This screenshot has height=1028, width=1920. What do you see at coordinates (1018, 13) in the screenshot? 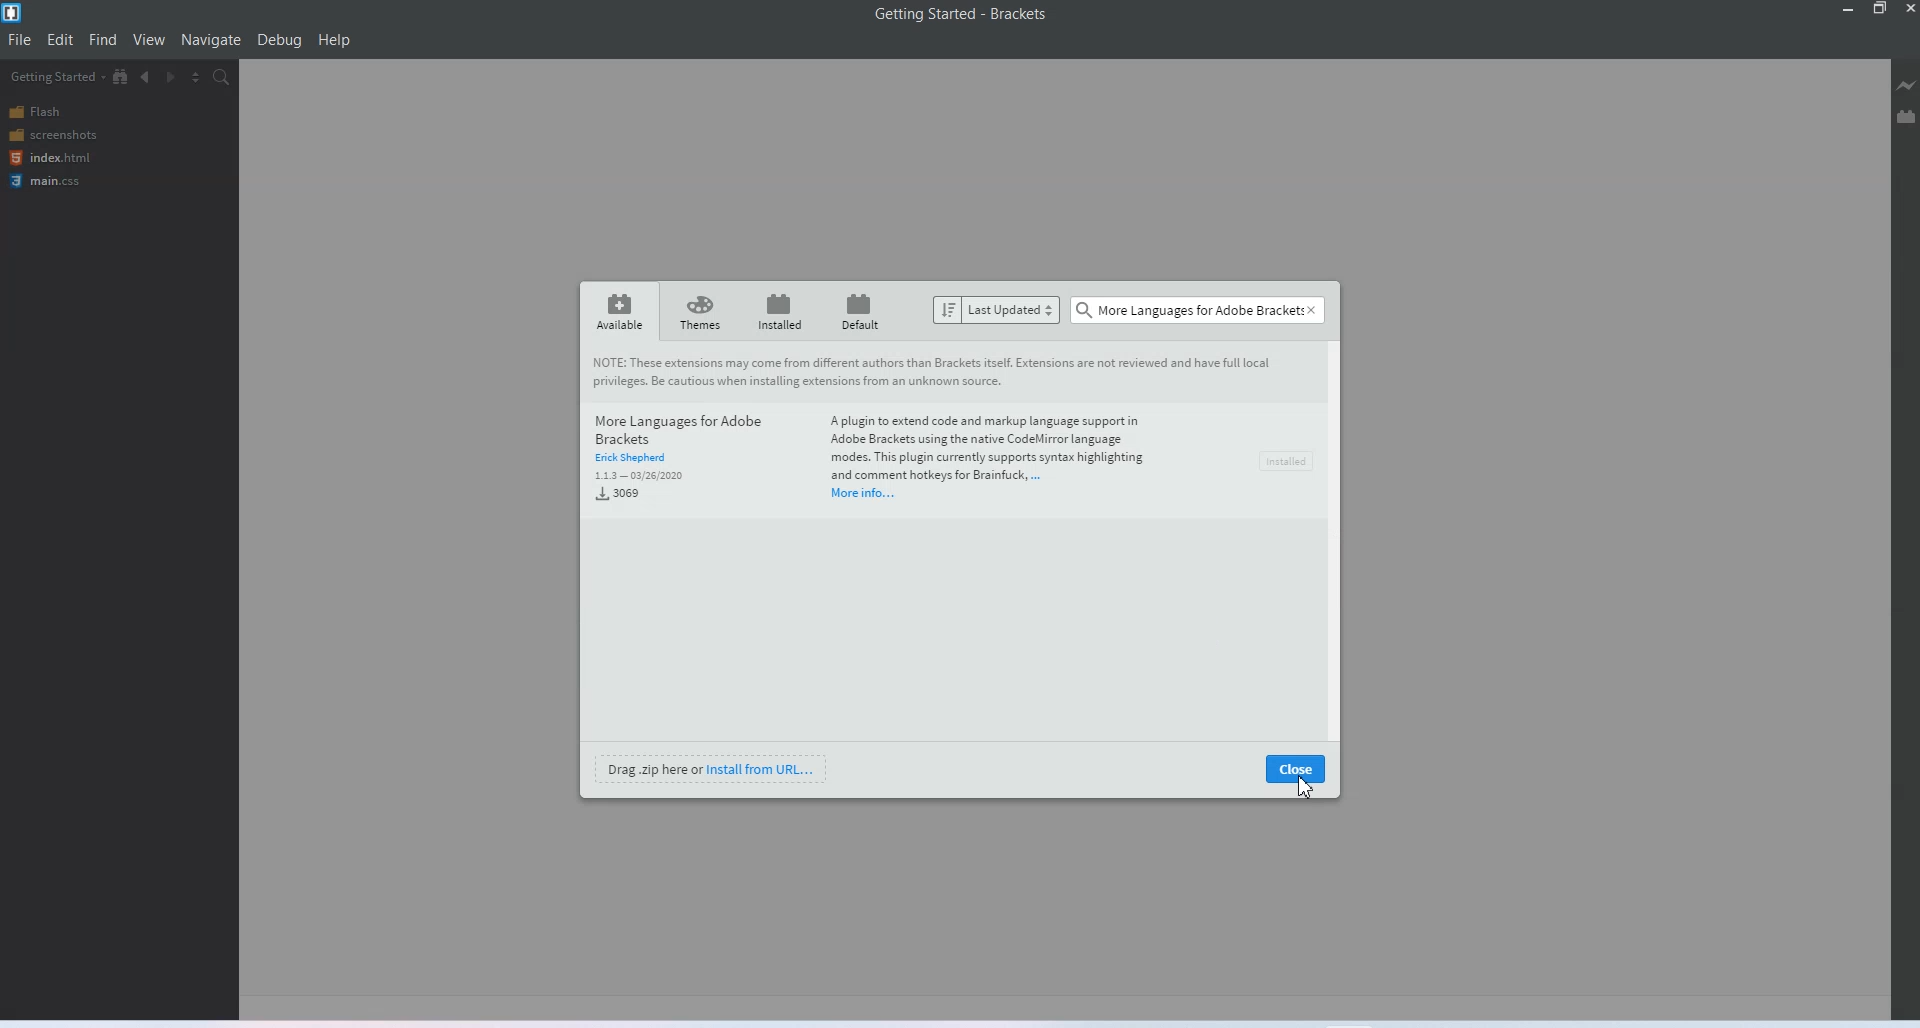
I see `Brackets` at bounding box center [1018, 13].